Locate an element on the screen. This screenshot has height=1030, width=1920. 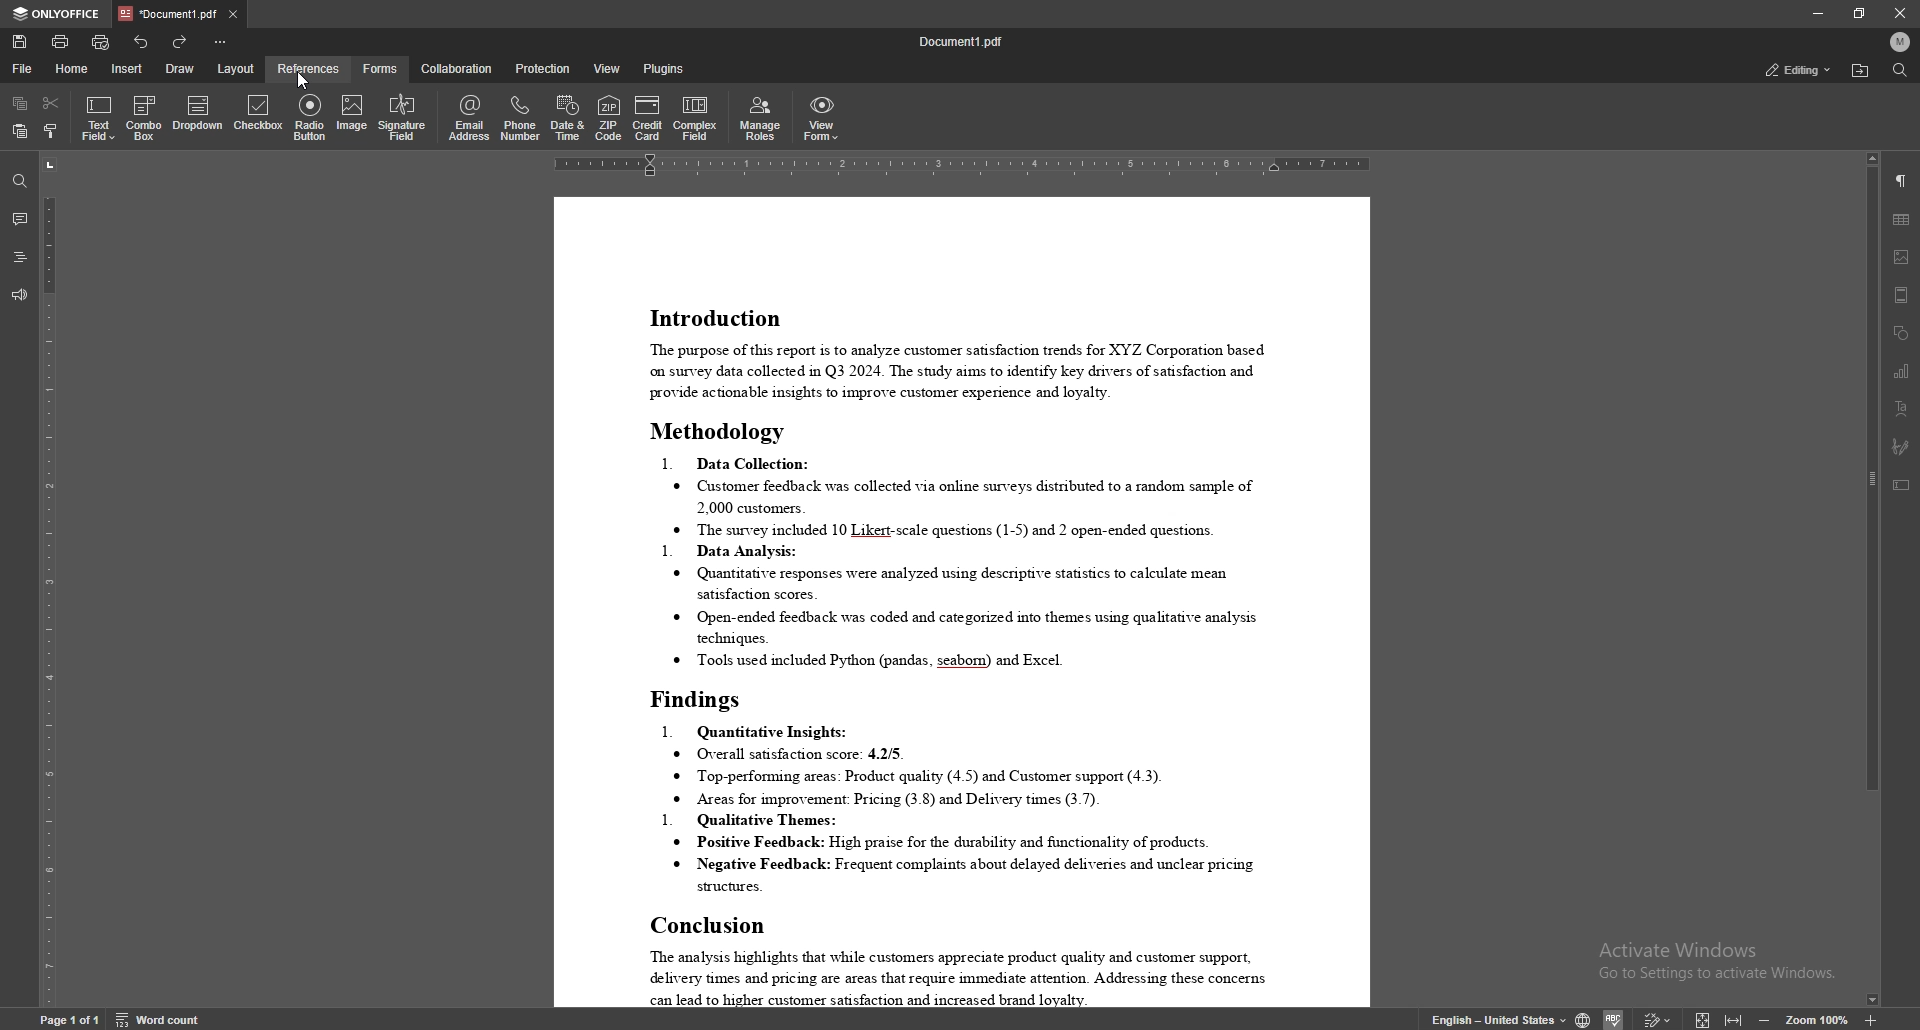
text field is located at coordinates (99, 117).